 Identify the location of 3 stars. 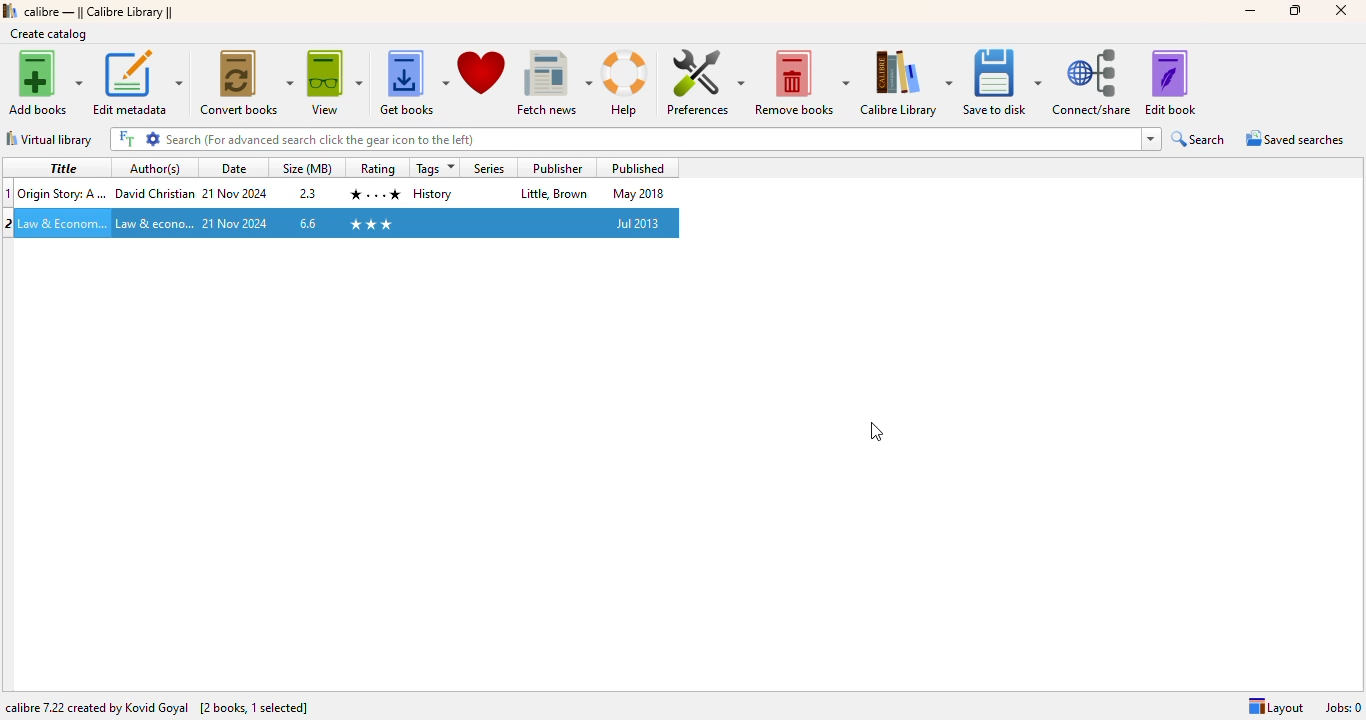
(371, 223).